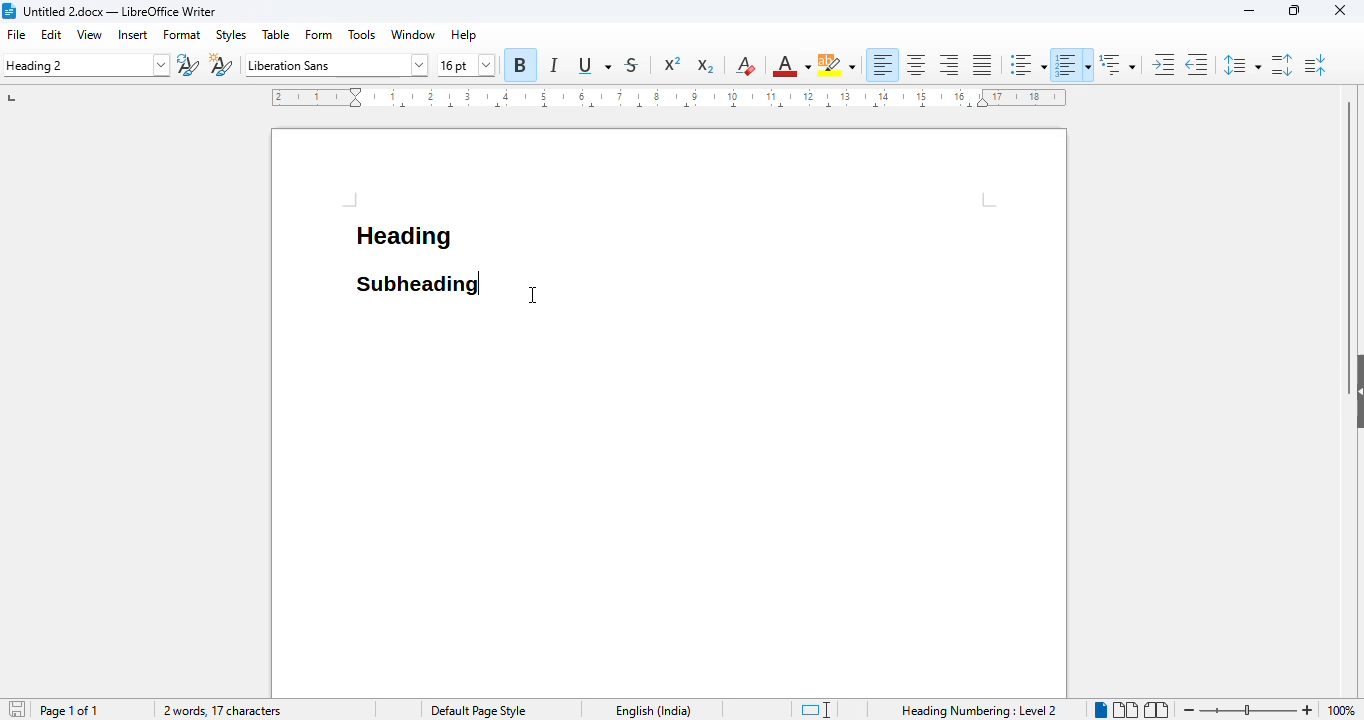 The width and height of the screenshot is (1364, 720). What do you see at coordinates (595, 65) in the screenshot?
I see `underline` at bounding box center [595, 65].